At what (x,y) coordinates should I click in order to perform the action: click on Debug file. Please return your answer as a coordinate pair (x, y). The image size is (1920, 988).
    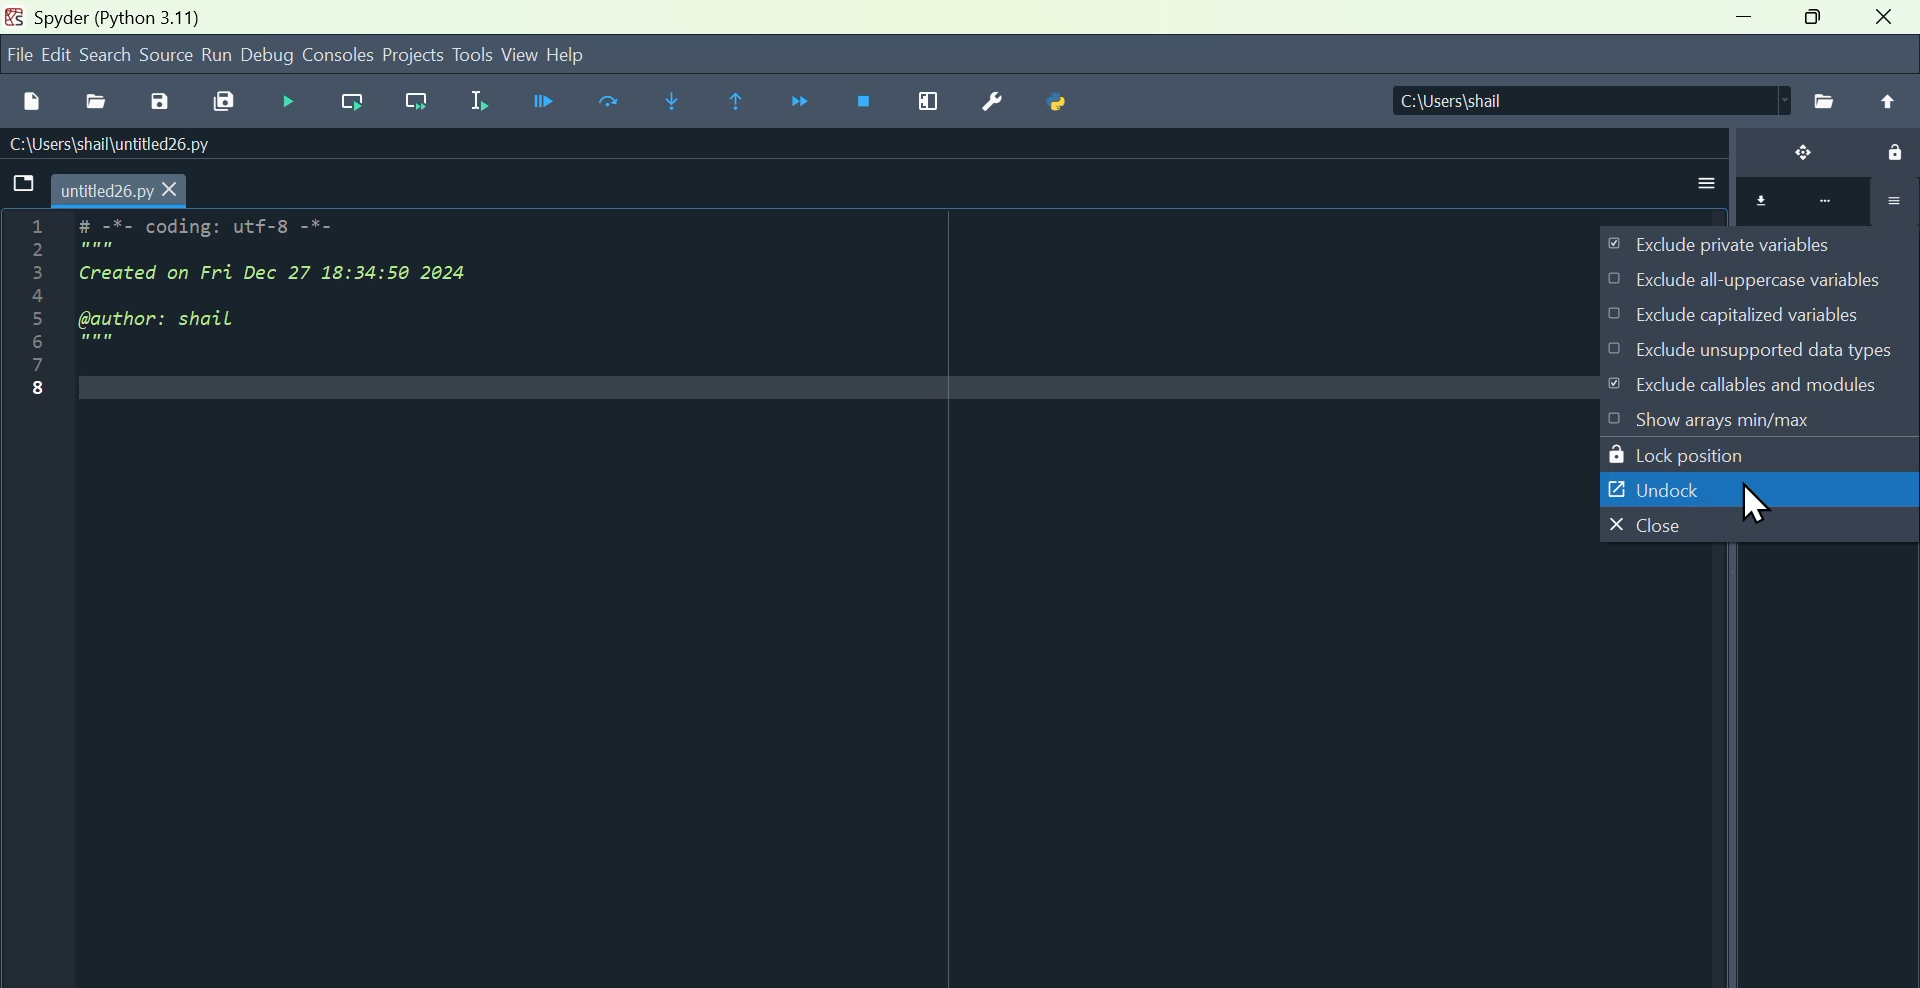
    Looking at the image, I should click on (538, 102).